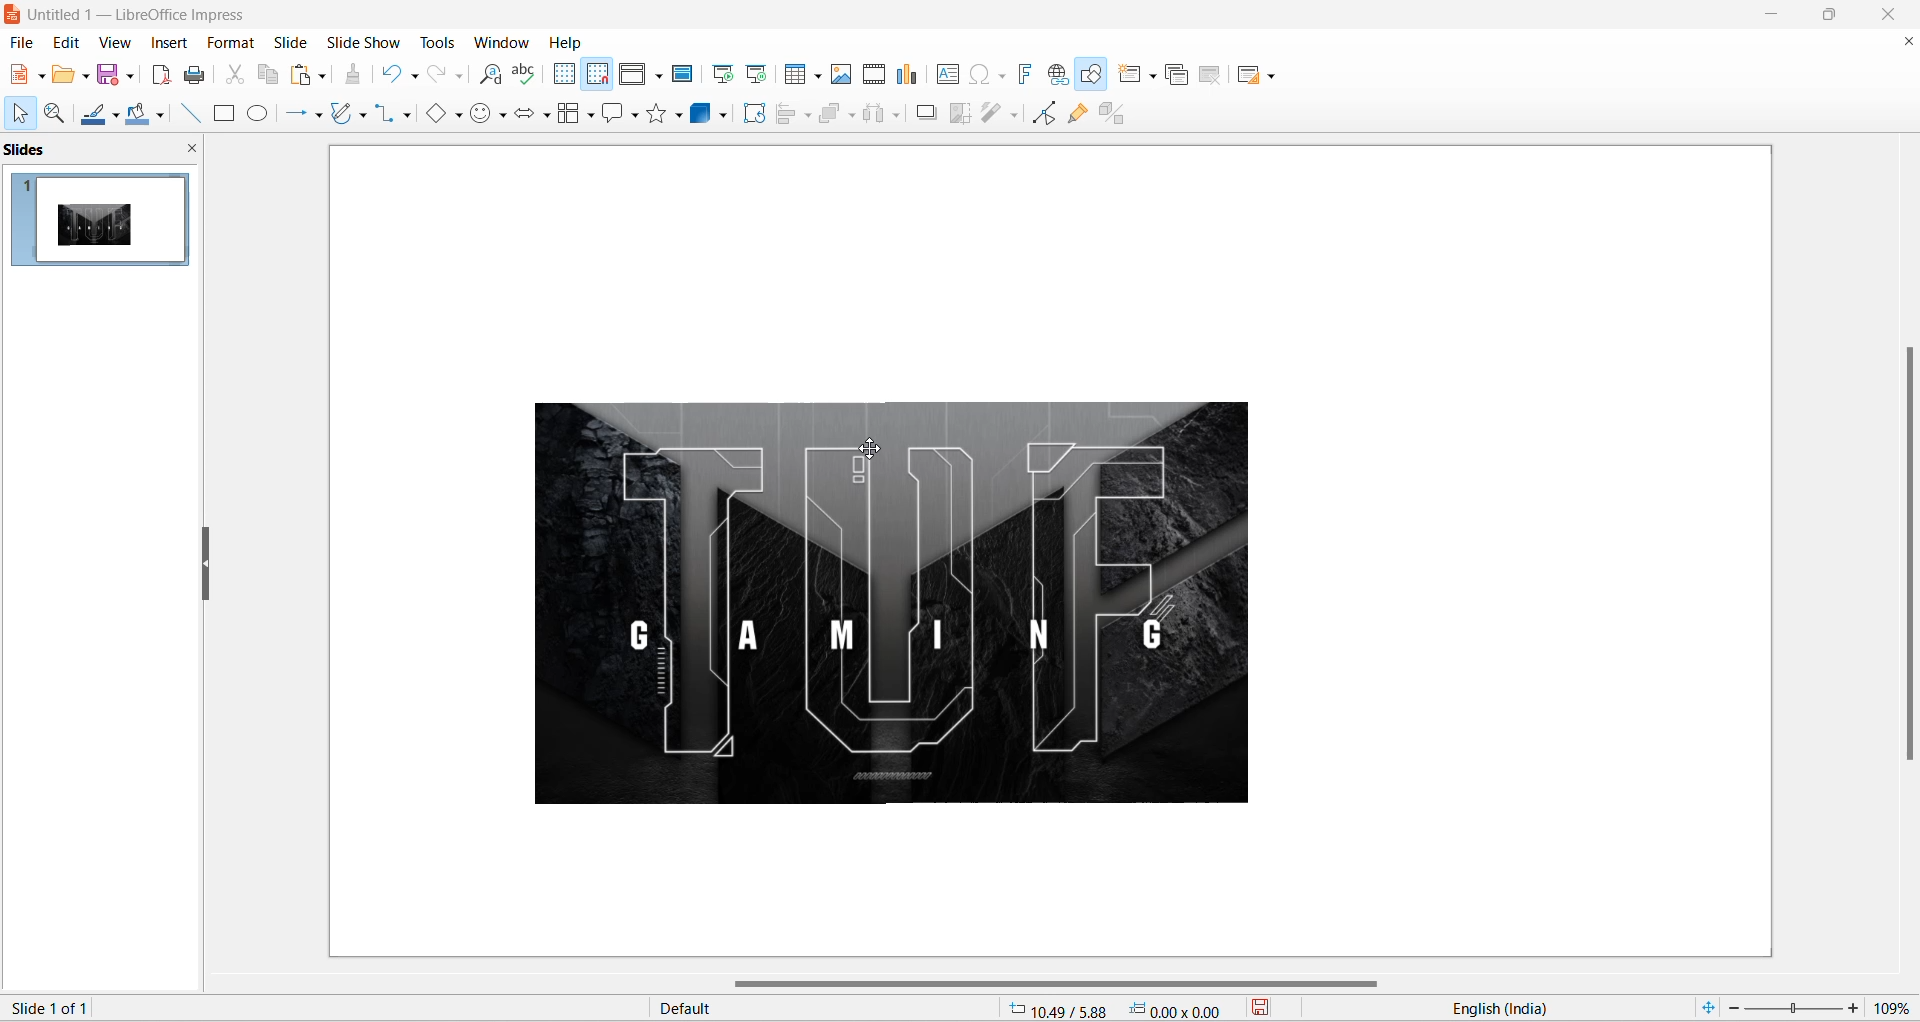  I want to click on undo, so click(393, 72).